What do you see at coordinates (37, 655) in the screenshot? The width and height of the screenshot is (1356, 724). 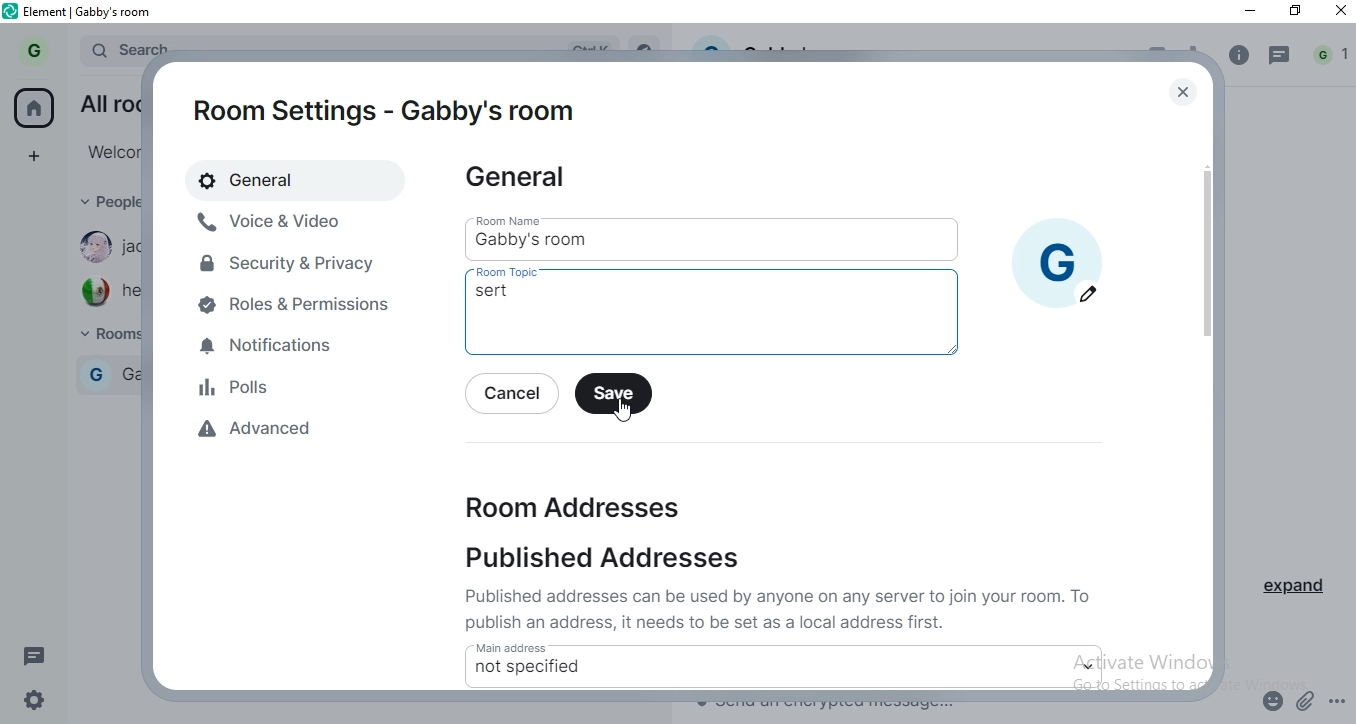 I see `message` at bounding box center [37, 655].